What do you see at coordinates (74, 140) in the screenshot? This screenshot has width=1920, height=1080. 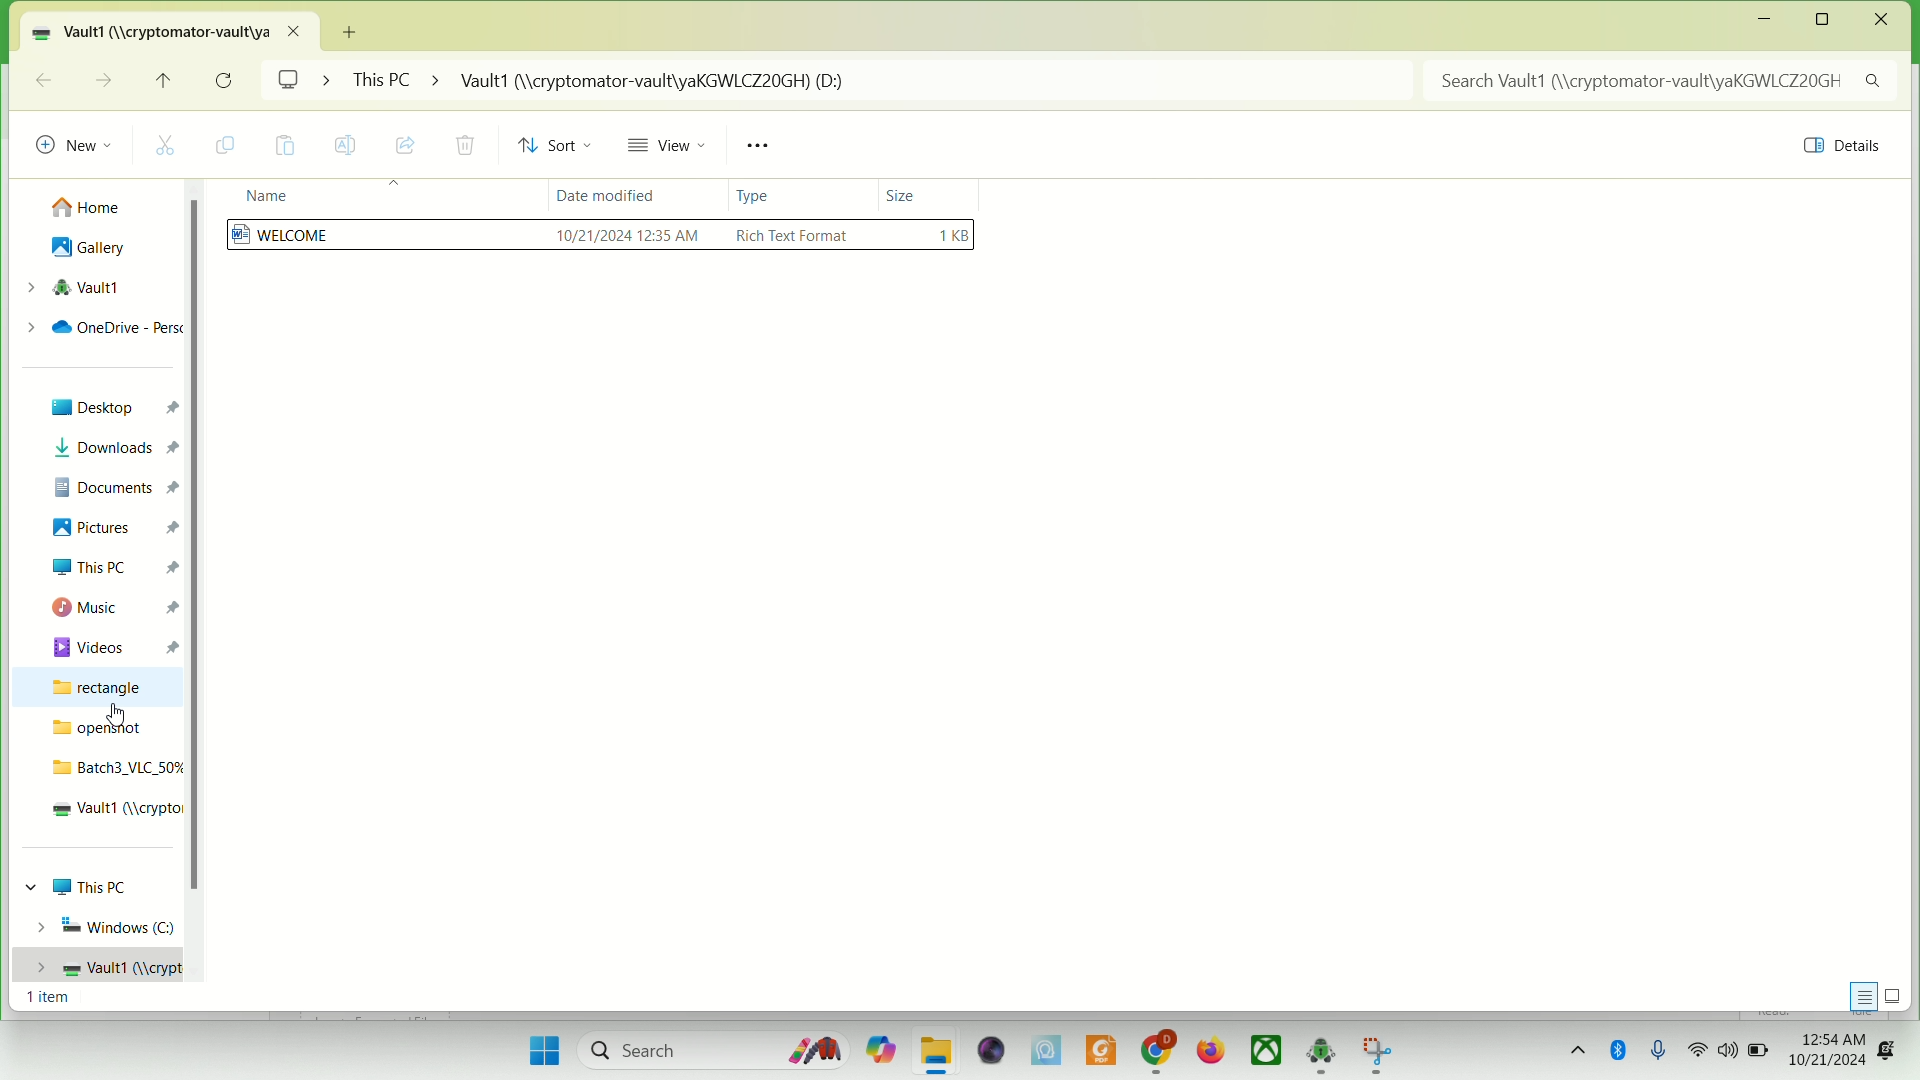 I see `new` at bounding box center [74, 140].